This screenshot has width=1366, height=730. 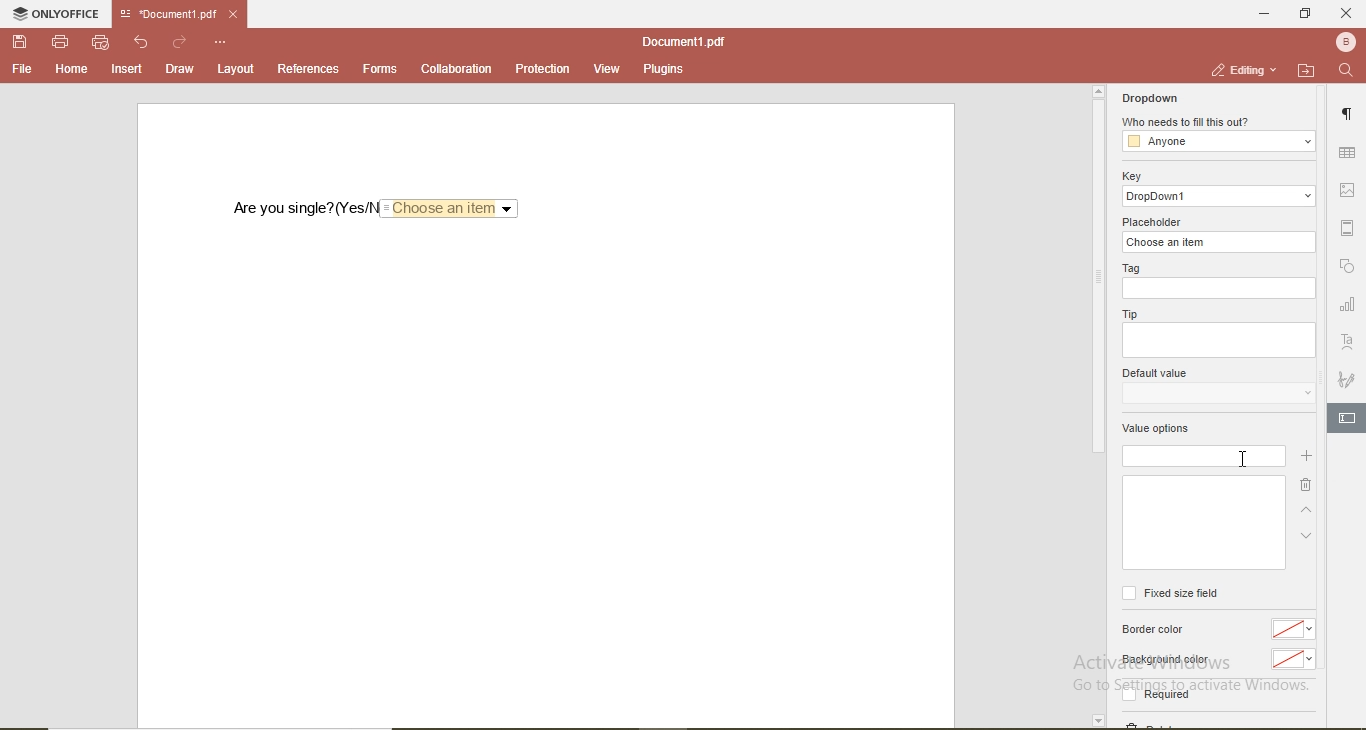 I want to click on no color, so click(x=1292, y=630).